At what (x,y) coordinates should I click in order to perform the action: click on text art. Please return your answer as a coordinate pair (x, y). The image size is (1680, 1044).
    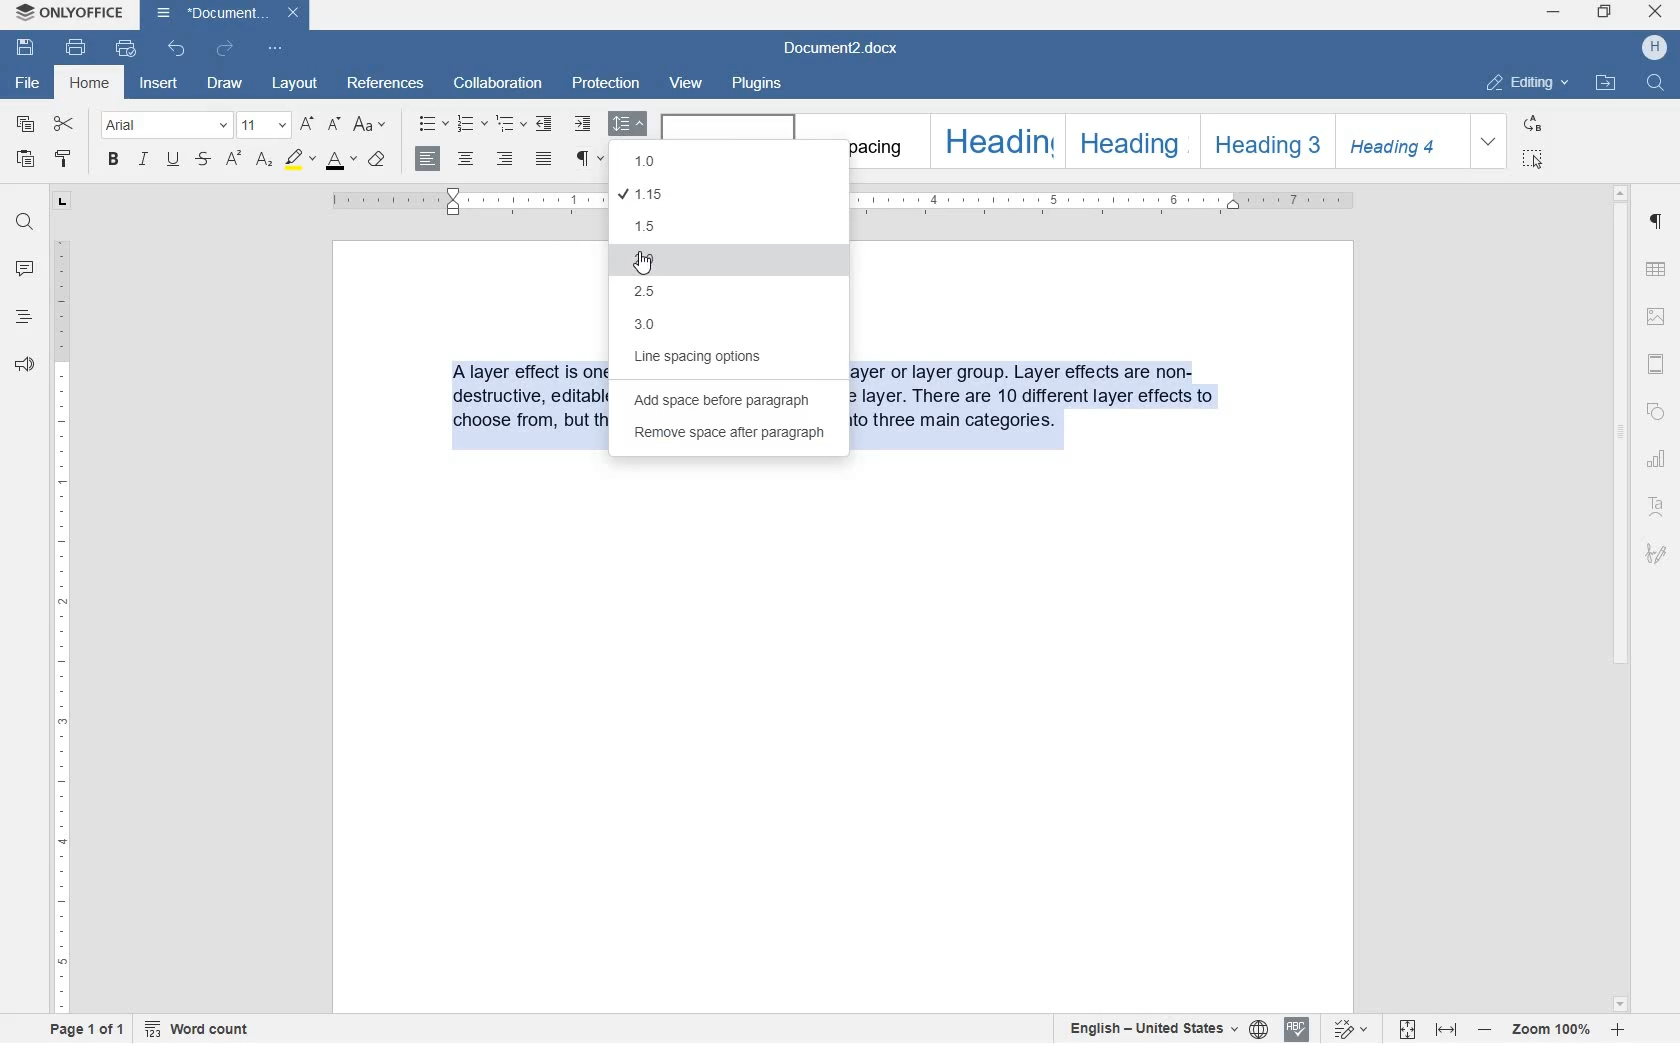
    Looking at the image, I should click on (1657, 506).